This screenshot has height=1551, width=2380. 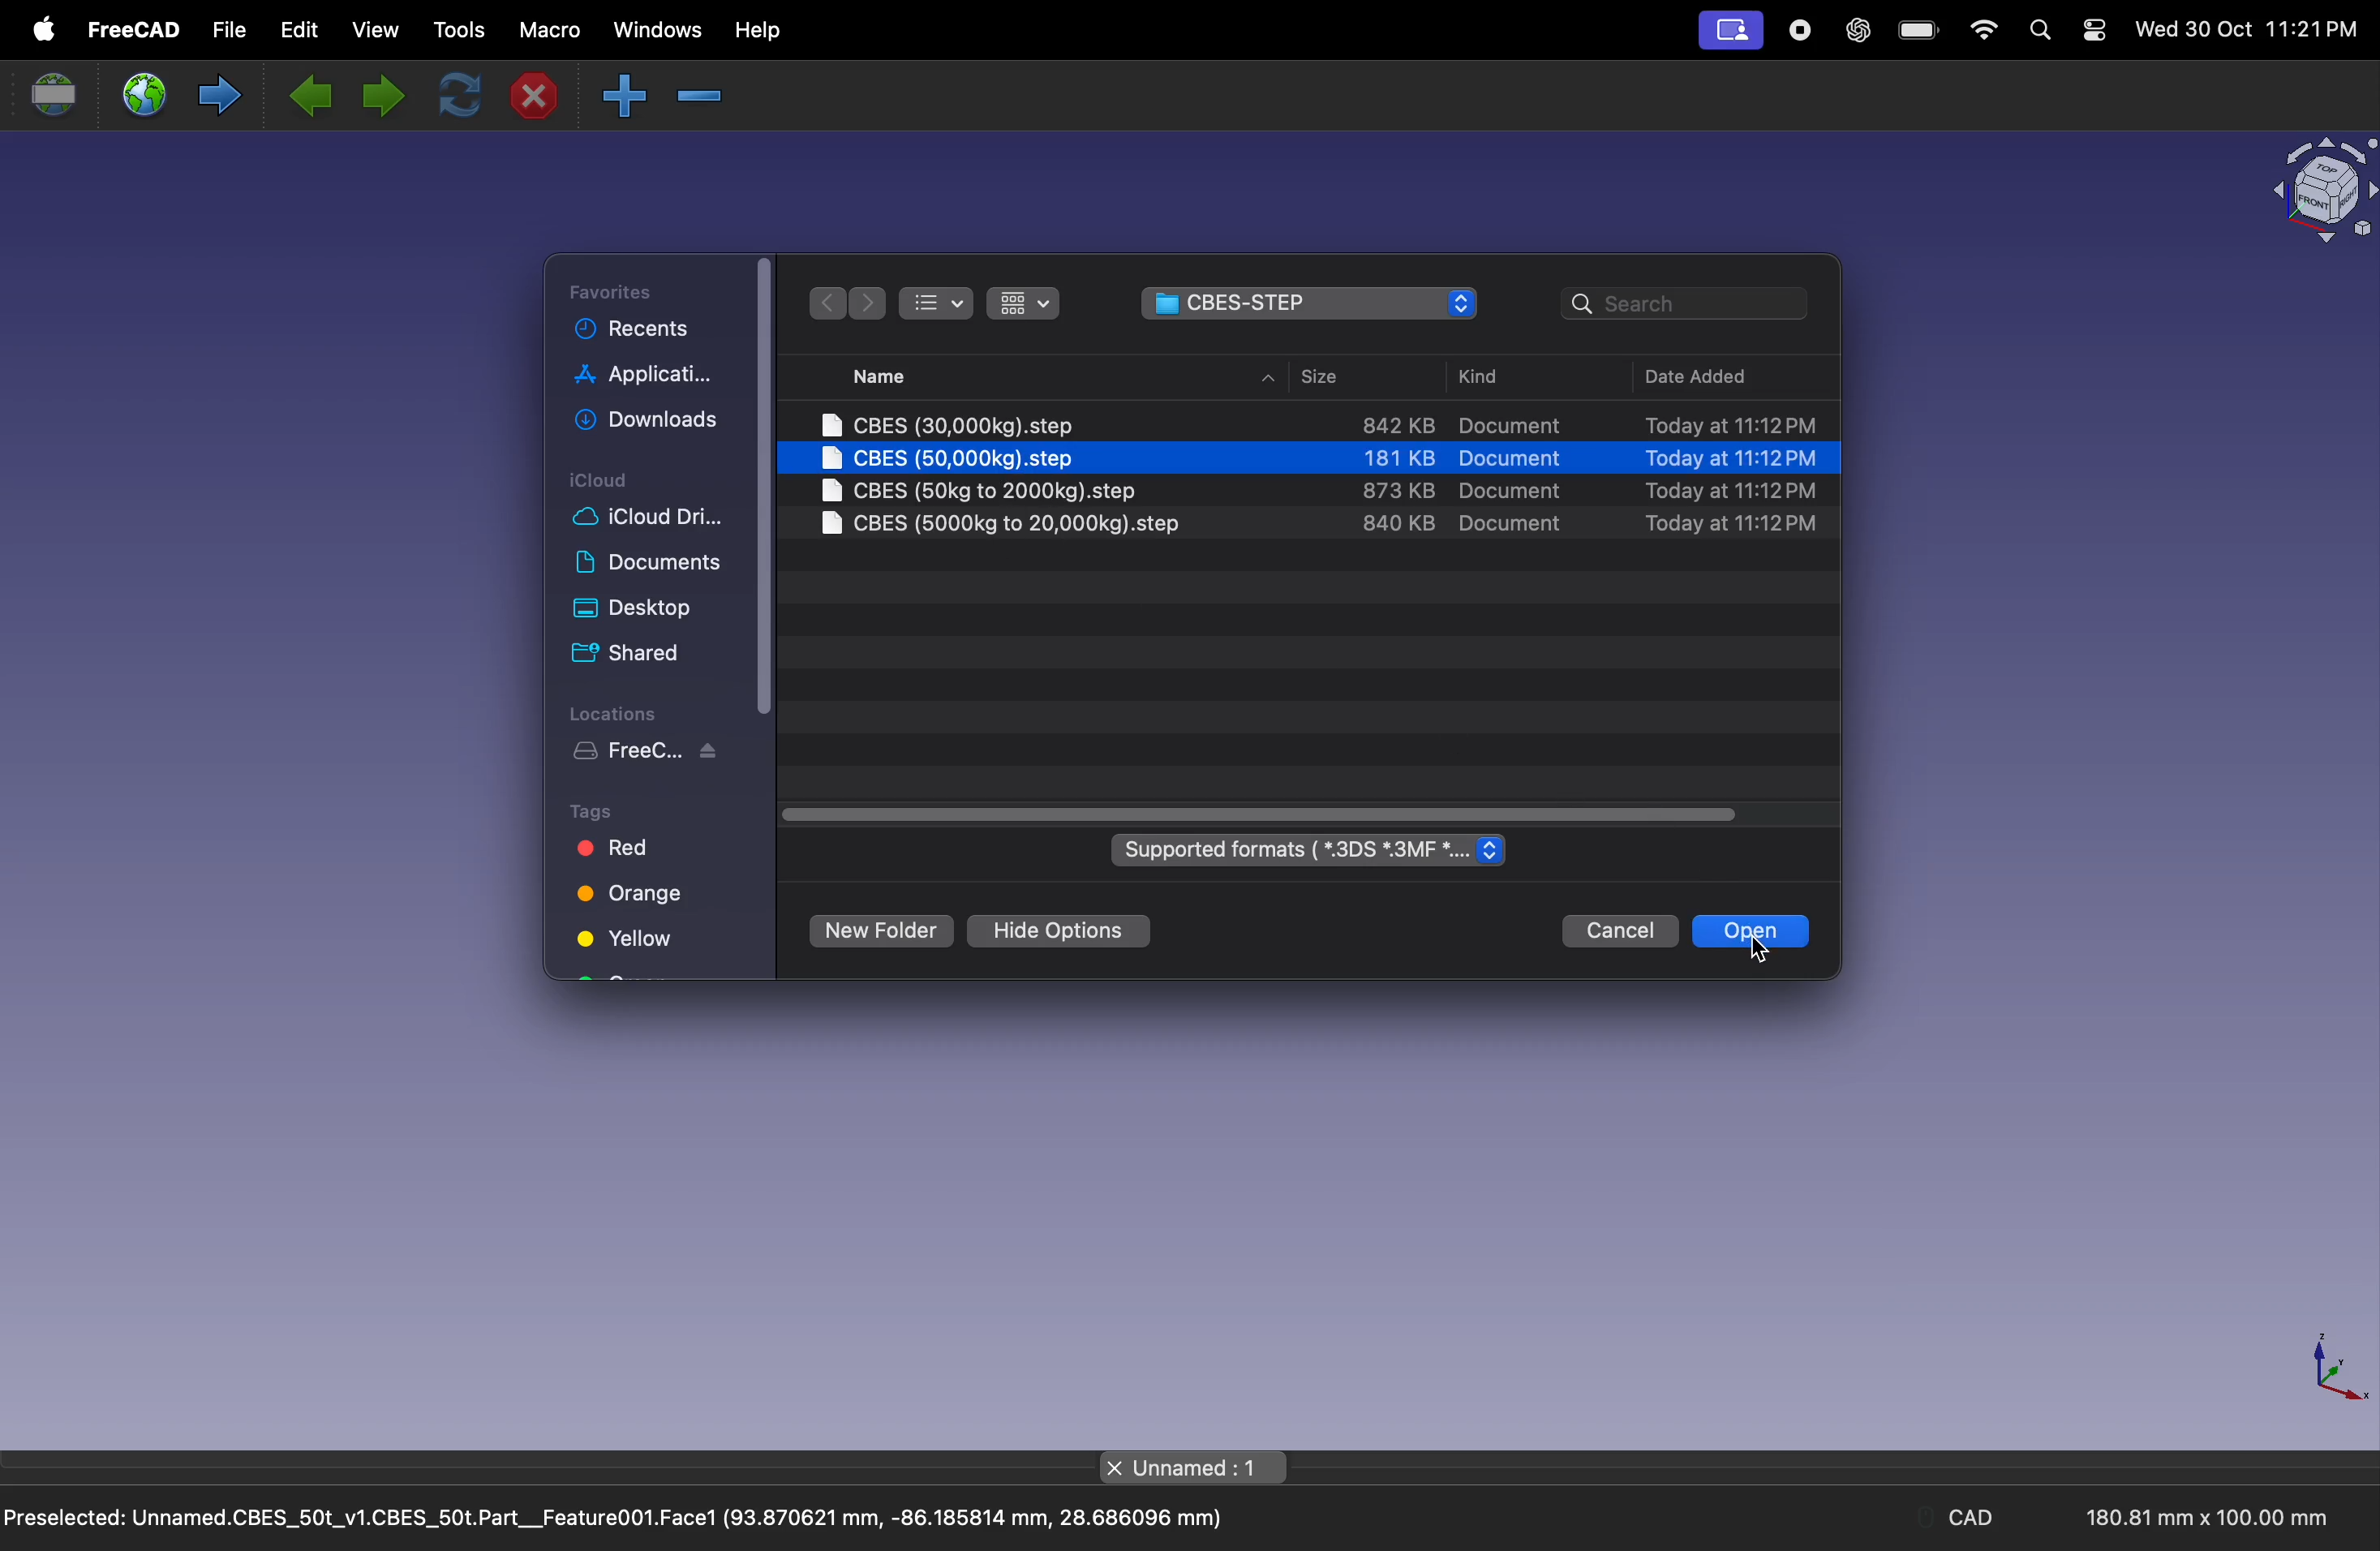 I want to click on step file 2, so click(x=1310, y=459).